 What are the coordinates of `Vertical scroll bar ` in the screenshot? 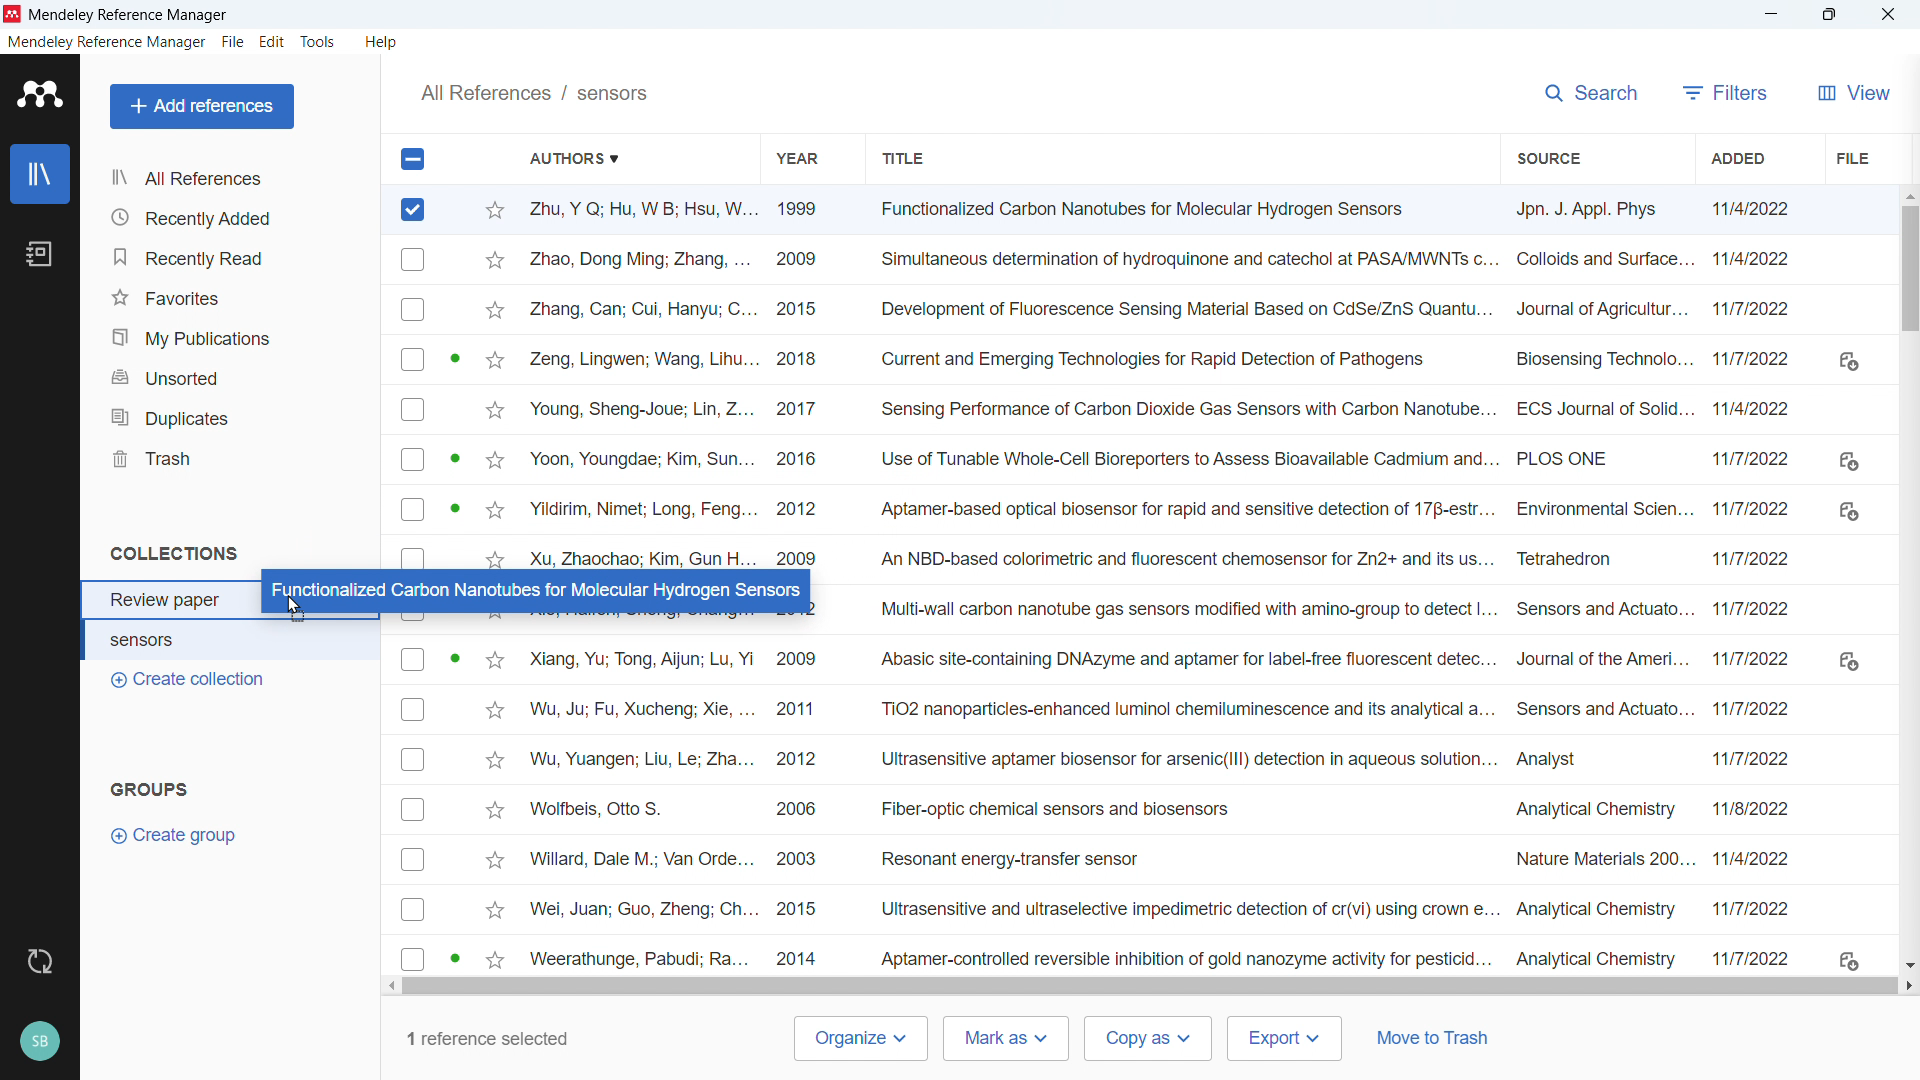 It's located at (1911, 281).